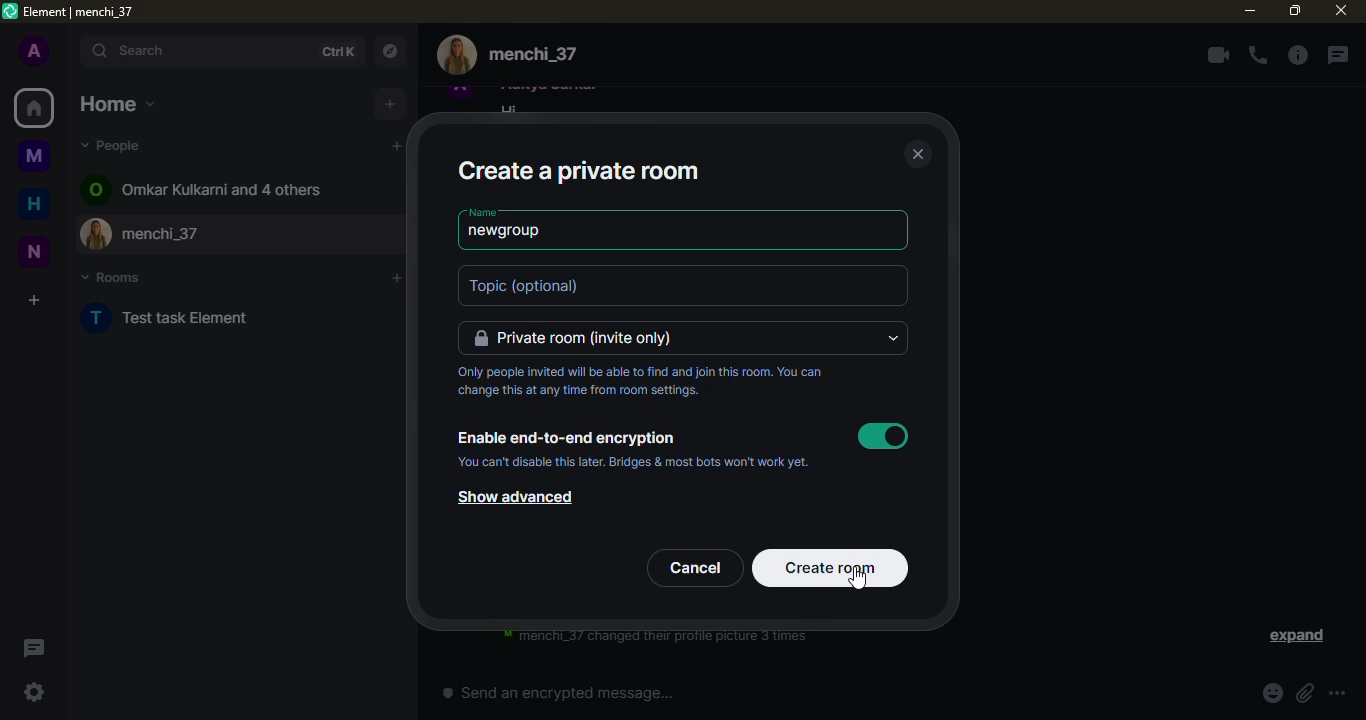 The width and height of the screenshot is (1366, 720). What do you see at coordinates (98, 233) in the screenshot?
I see `Profile image` at bounding box center [98, 233].